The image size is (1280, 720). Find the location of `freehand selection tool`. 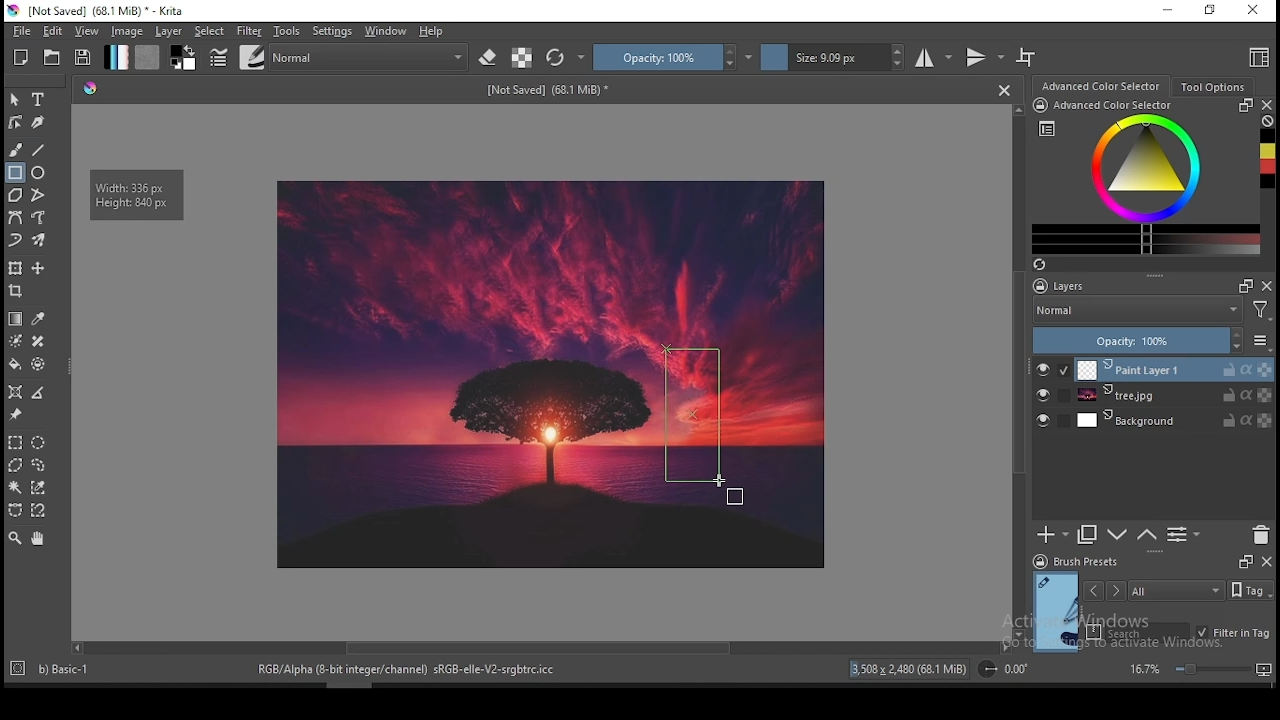

freehand selection tool is located at coordinates (40, 463).